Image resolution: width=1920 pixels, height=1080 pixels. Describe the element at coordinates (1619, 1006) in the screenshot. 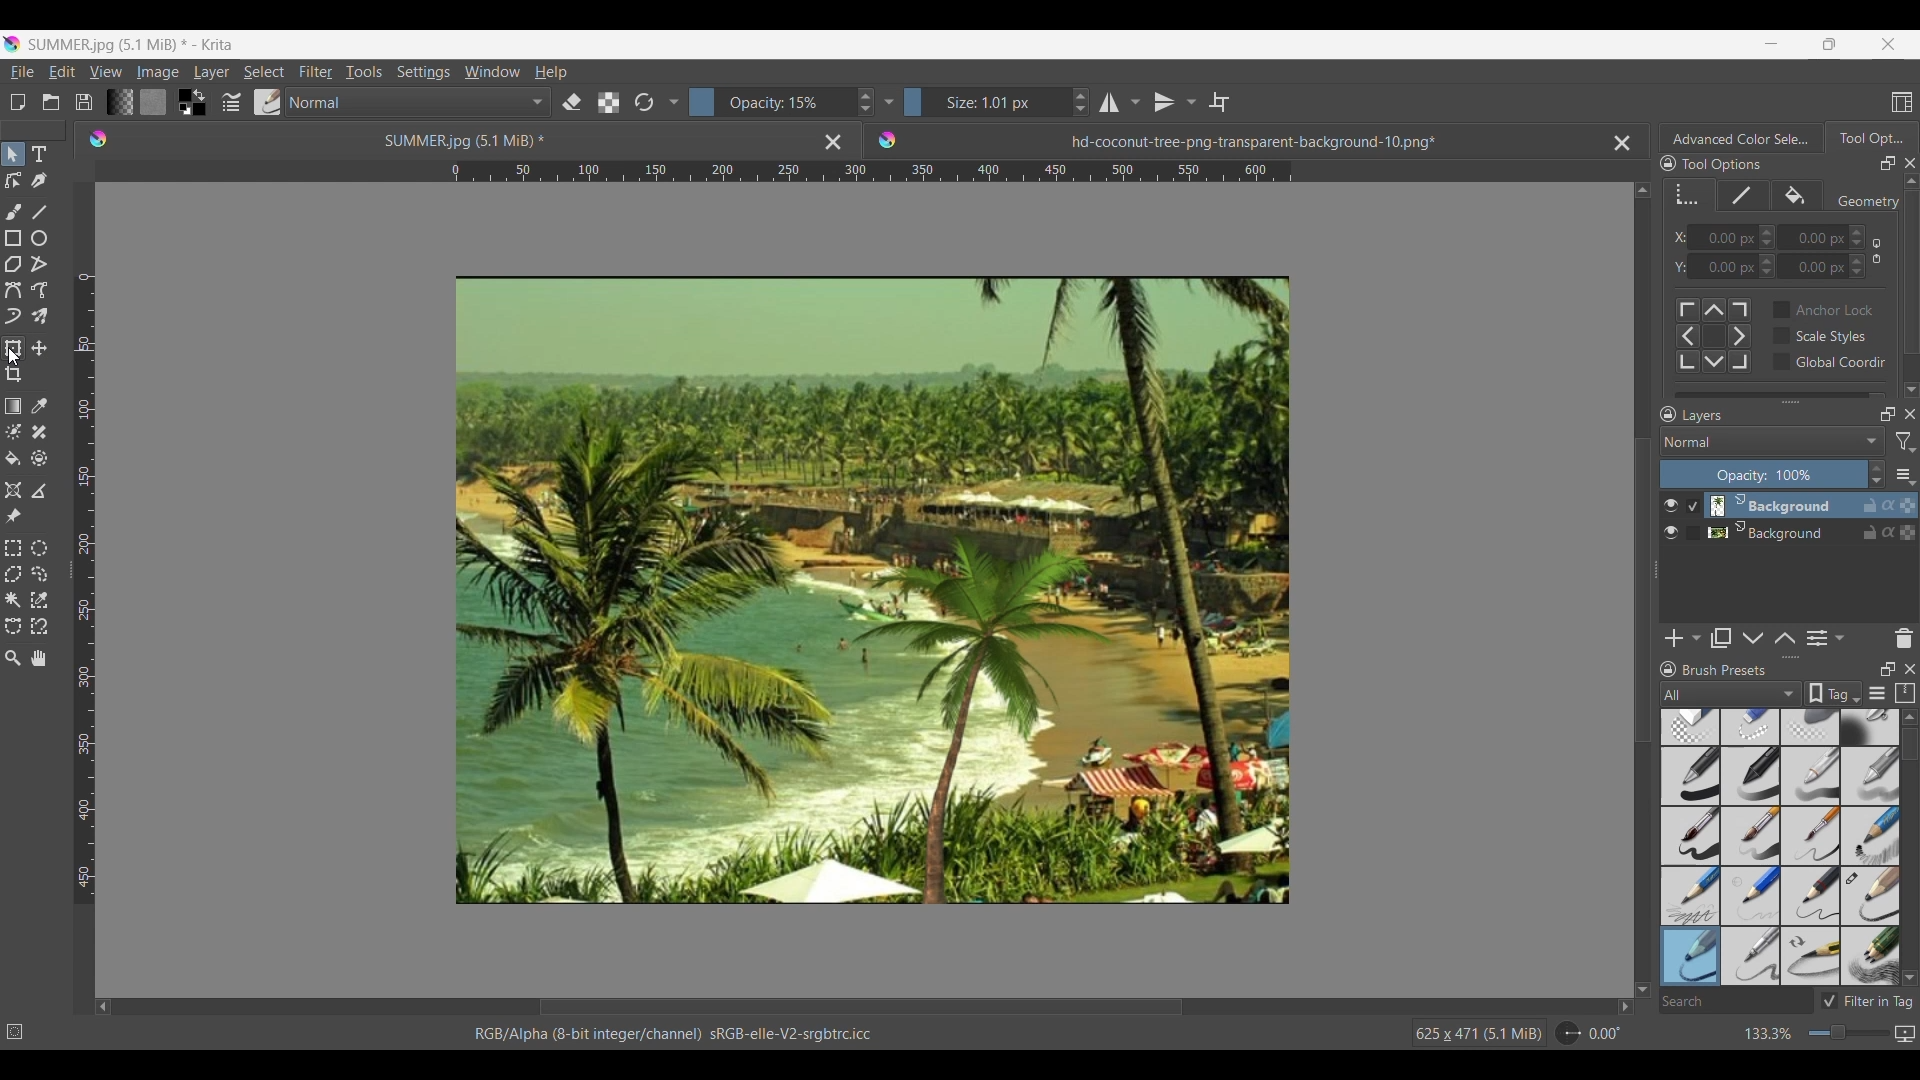

I see `Right` at that location.